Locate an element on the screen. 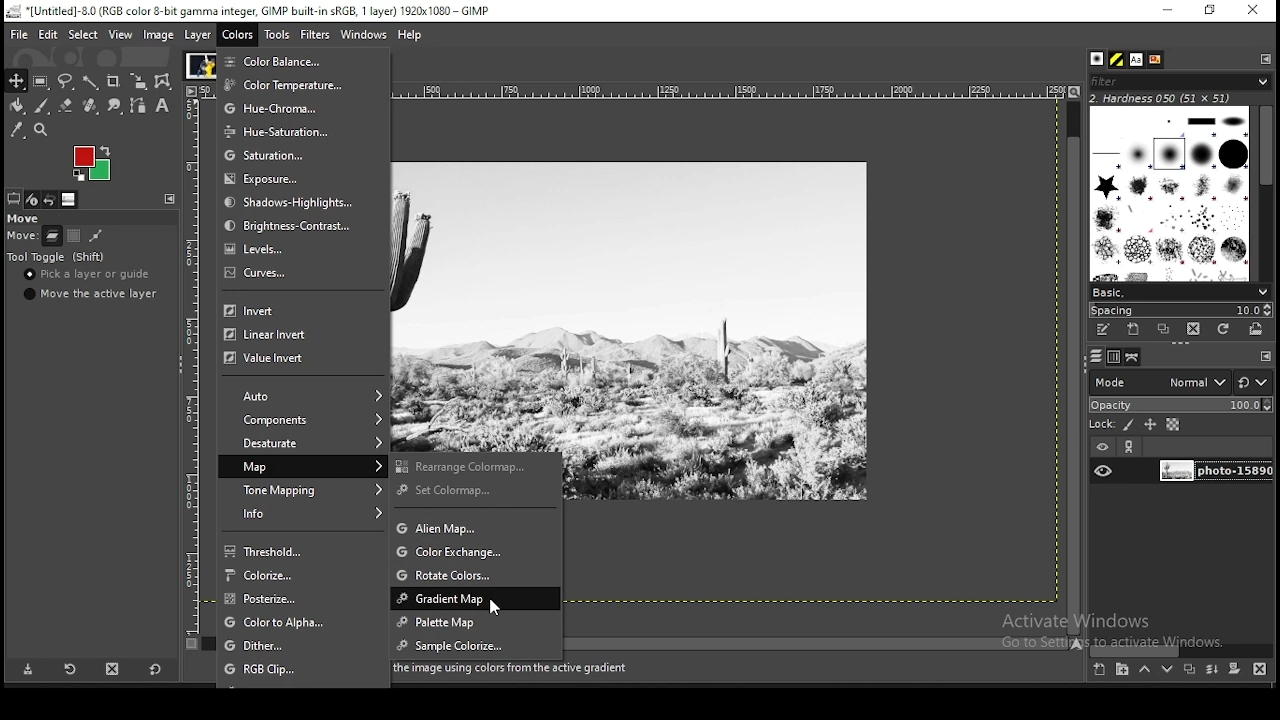 The image size is (1280, 720). color picker tool is located at coordinates (17, 130).